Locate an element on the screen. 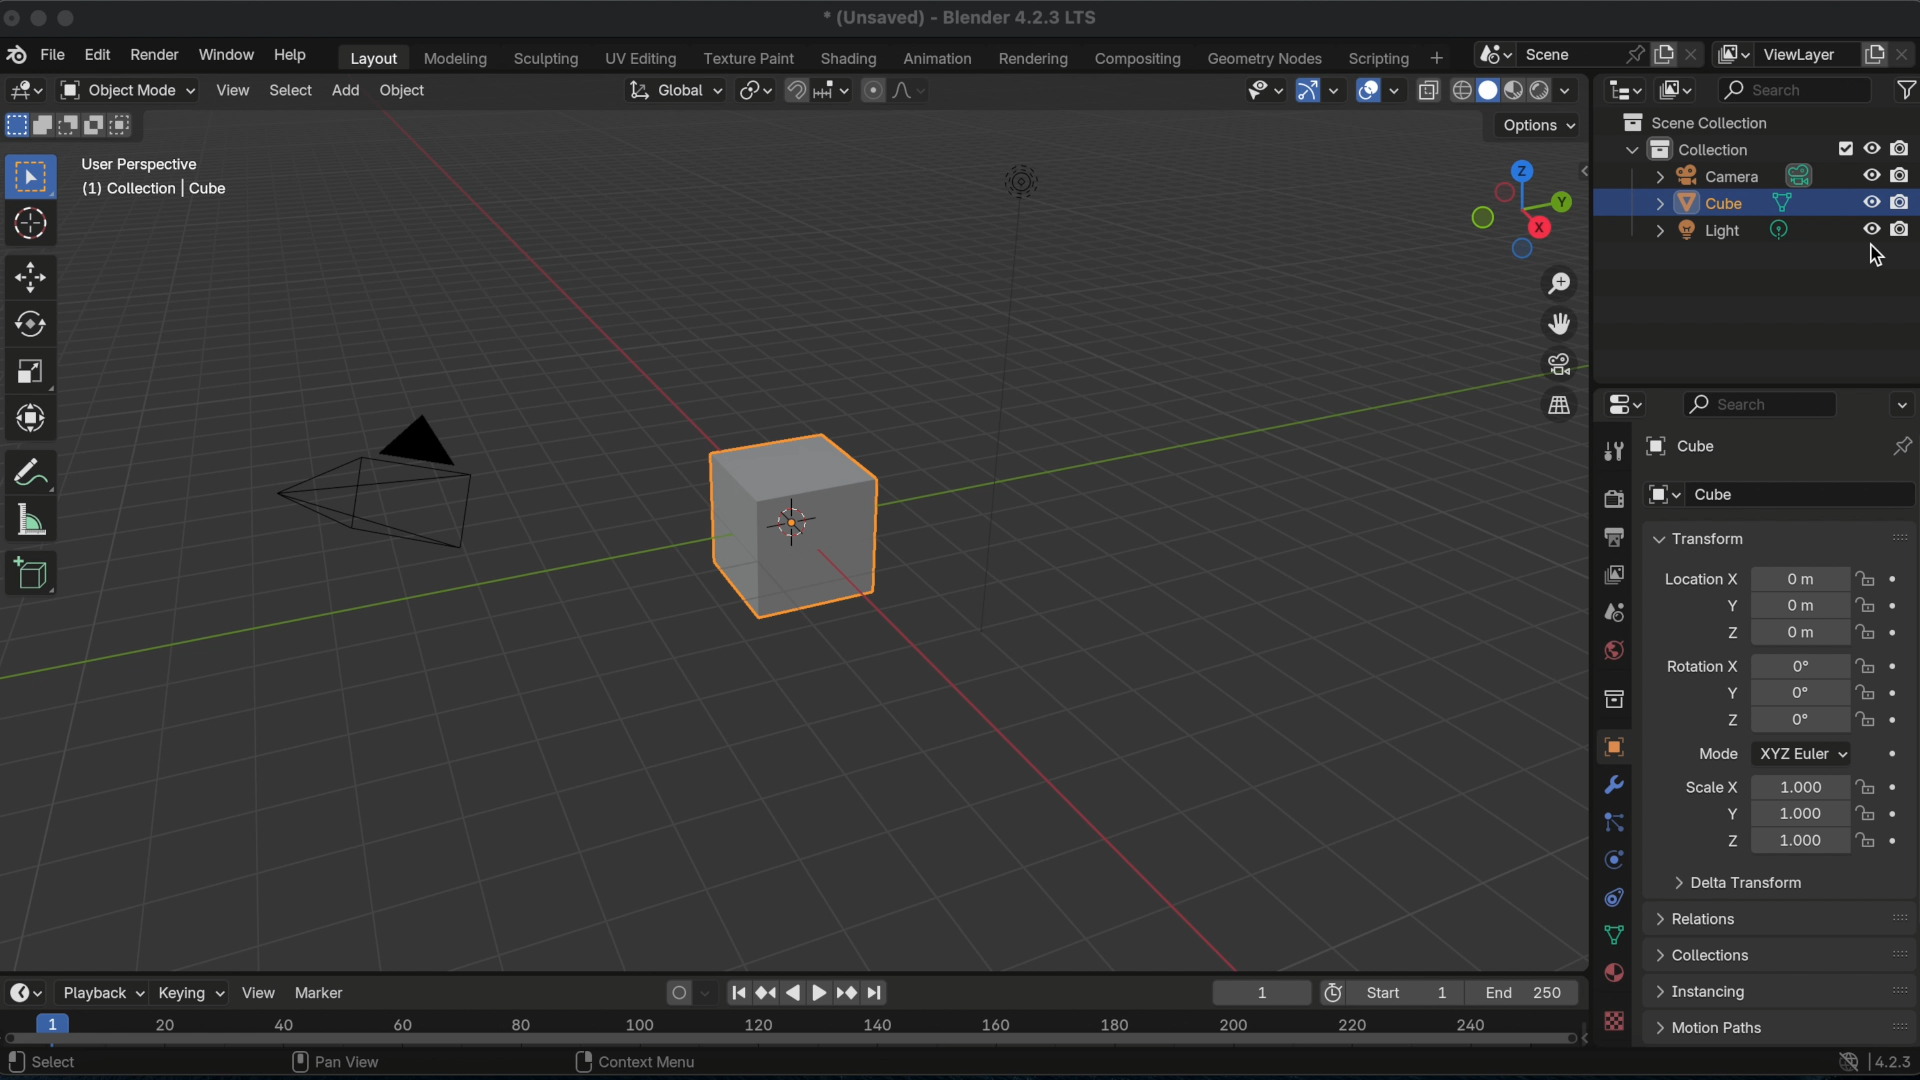  output is located at coordinates (1612, 610).